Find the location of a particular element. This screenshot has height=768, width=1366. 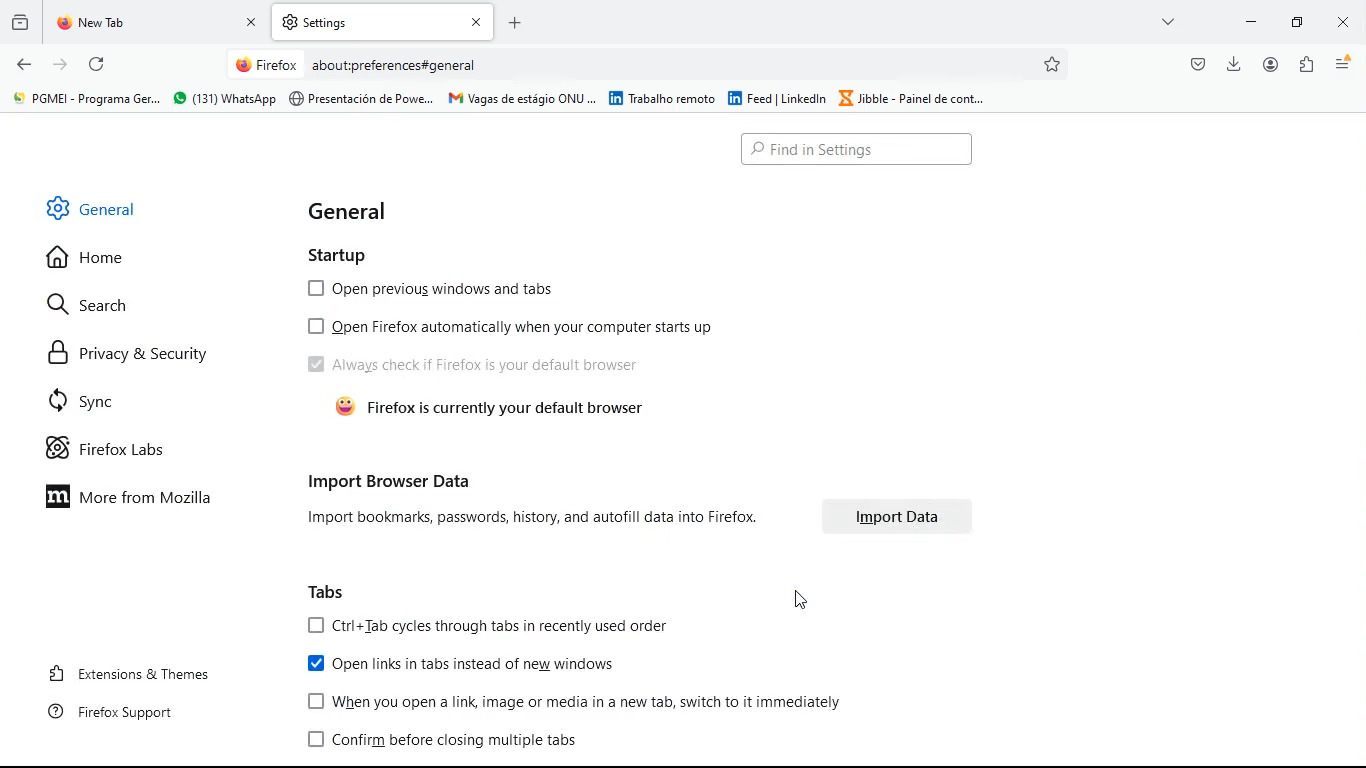

Import bookmarks, passwords, history, and autofill data into Firefox. is located at coordinates (535, 517).